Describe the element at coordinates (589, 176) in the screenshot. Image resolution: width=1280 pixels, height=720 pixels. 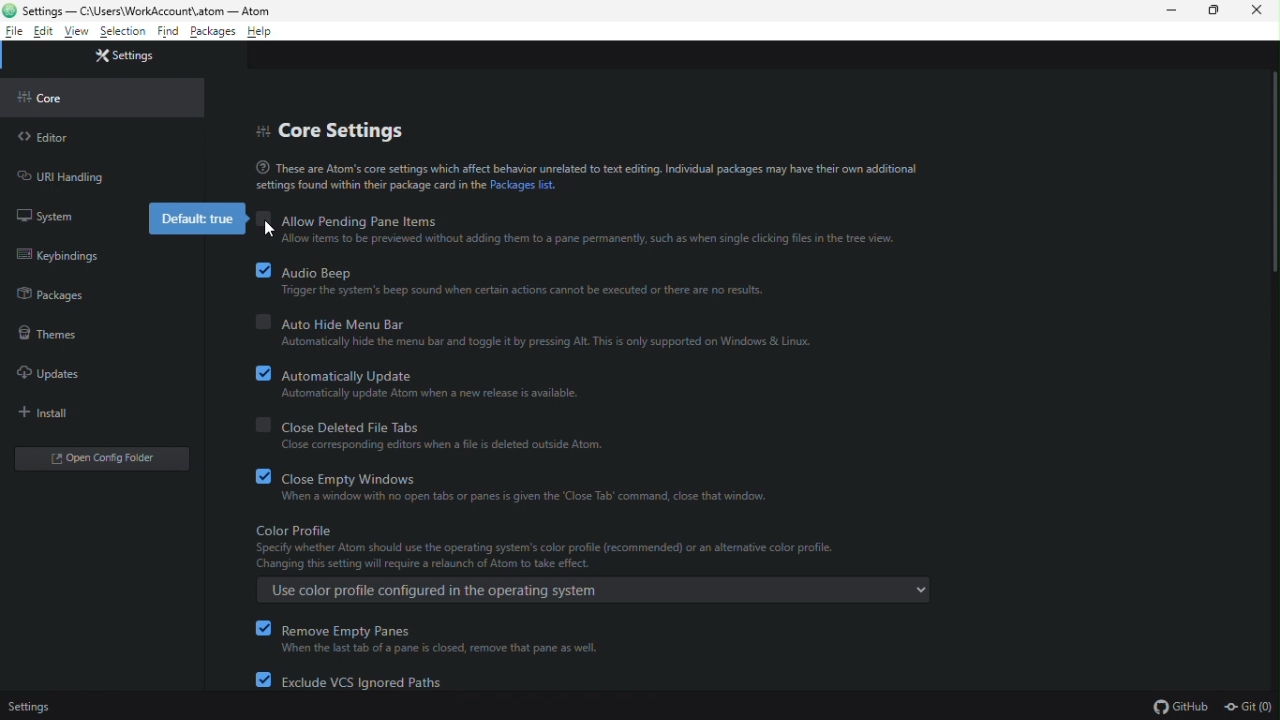
I see `These are Atom's core settings which affect behavior unrelatednto text editing. Individual packages may have their own additional settings found within their package card in the Packages list.` at that location.